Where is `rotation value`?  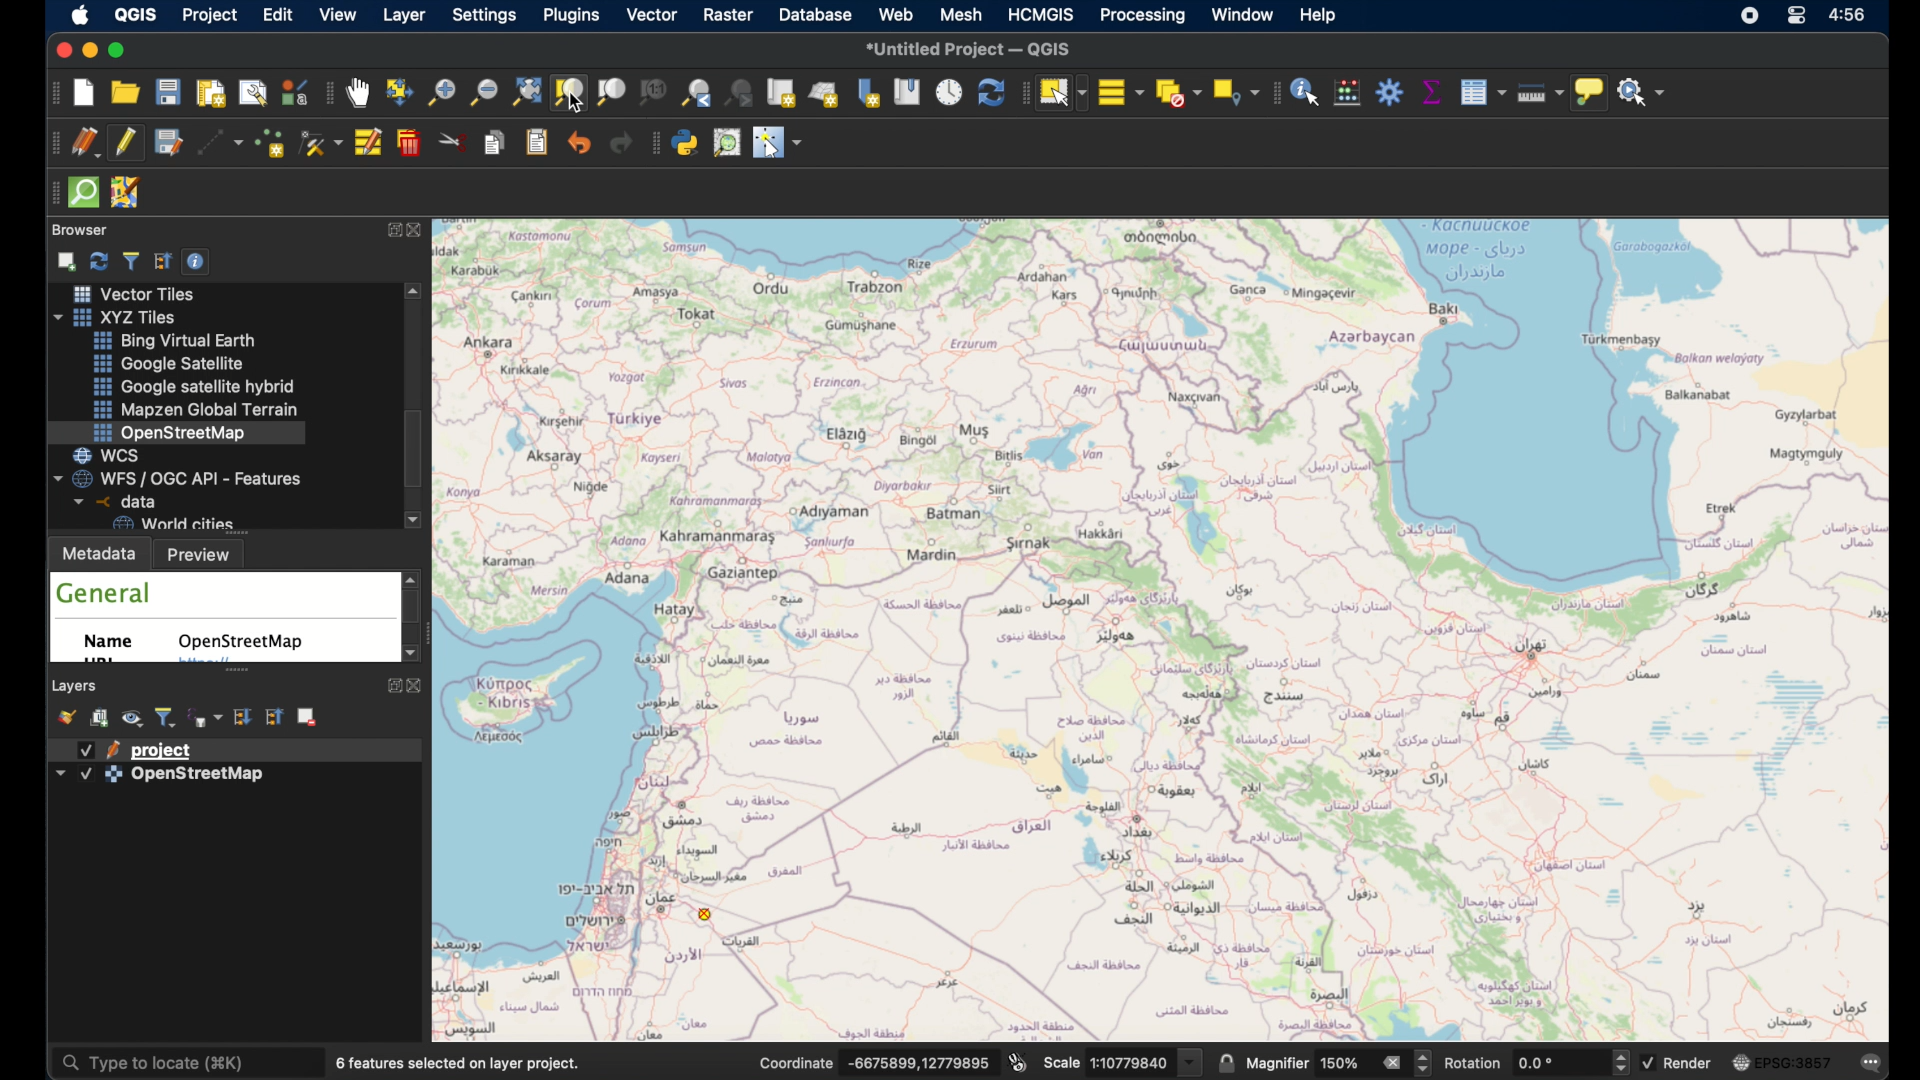
rotation value is located at coordinates (1540, 1062).